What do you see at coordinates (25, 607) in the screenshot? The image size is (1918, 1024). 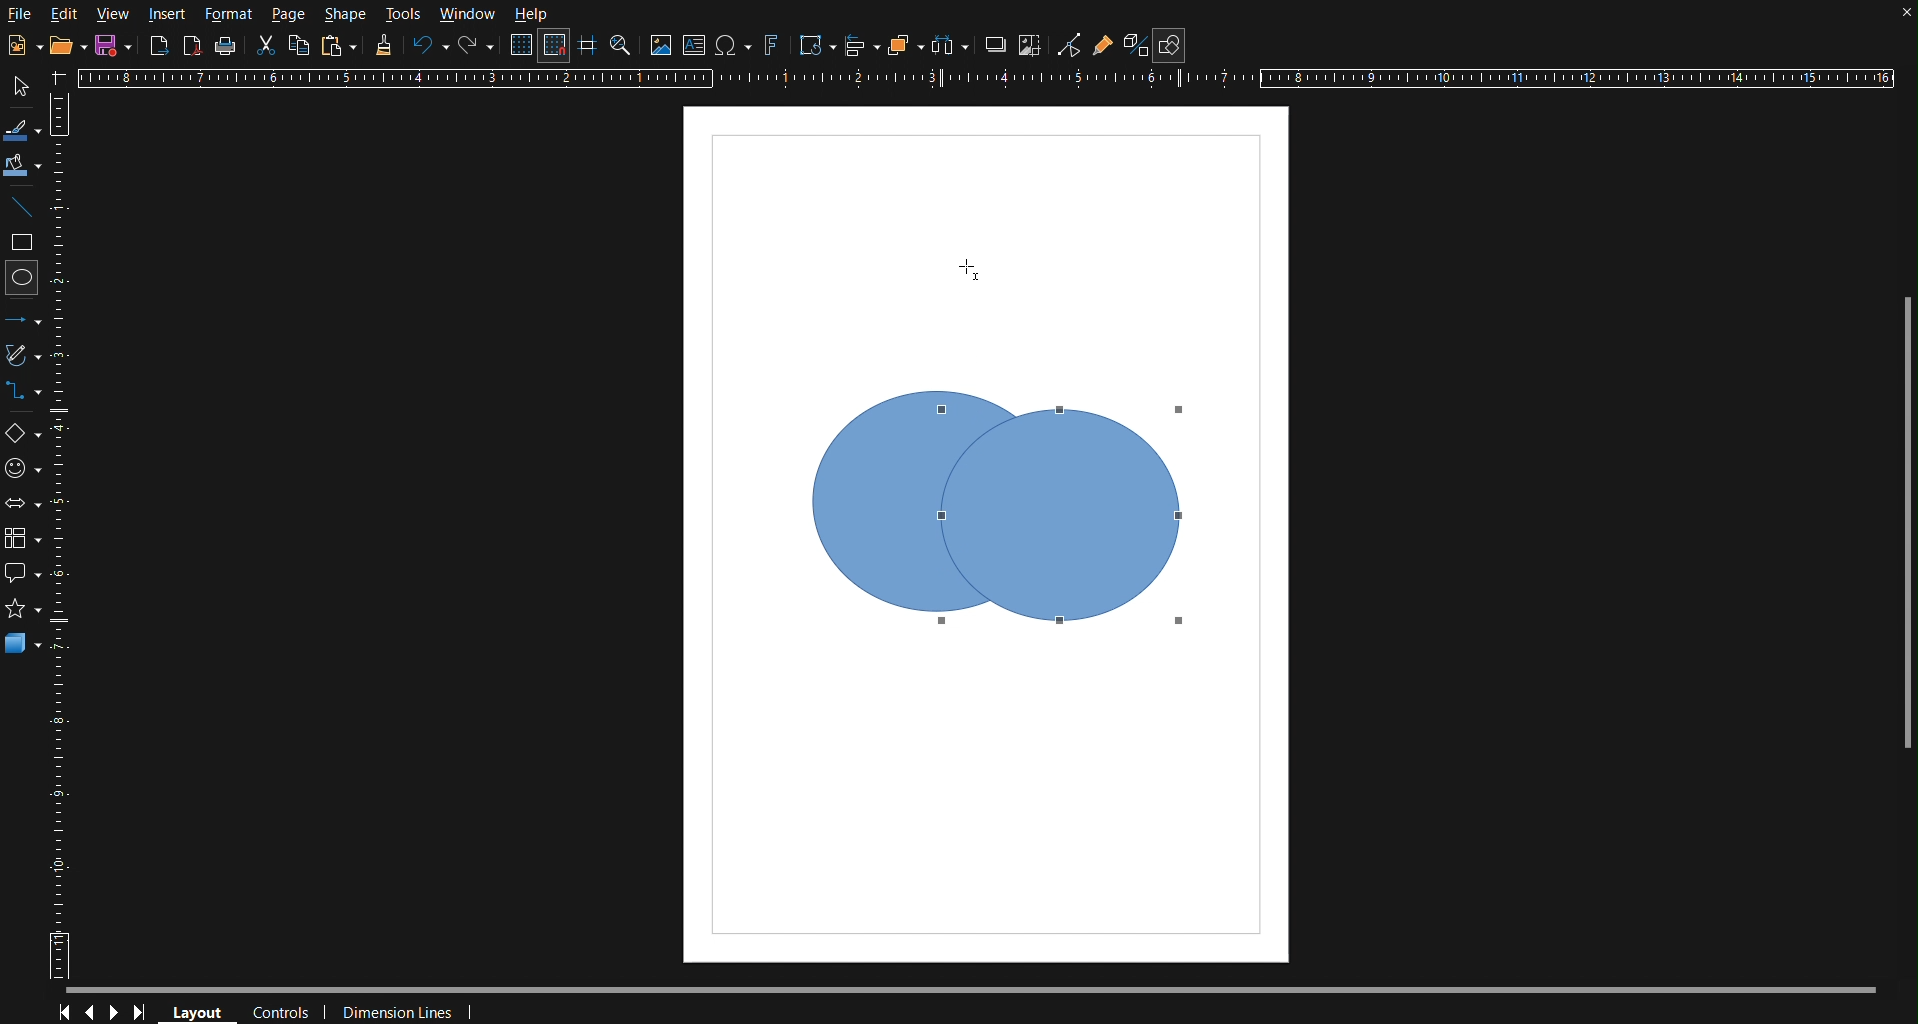 I see `star shape` at bounding box center [25, 607].